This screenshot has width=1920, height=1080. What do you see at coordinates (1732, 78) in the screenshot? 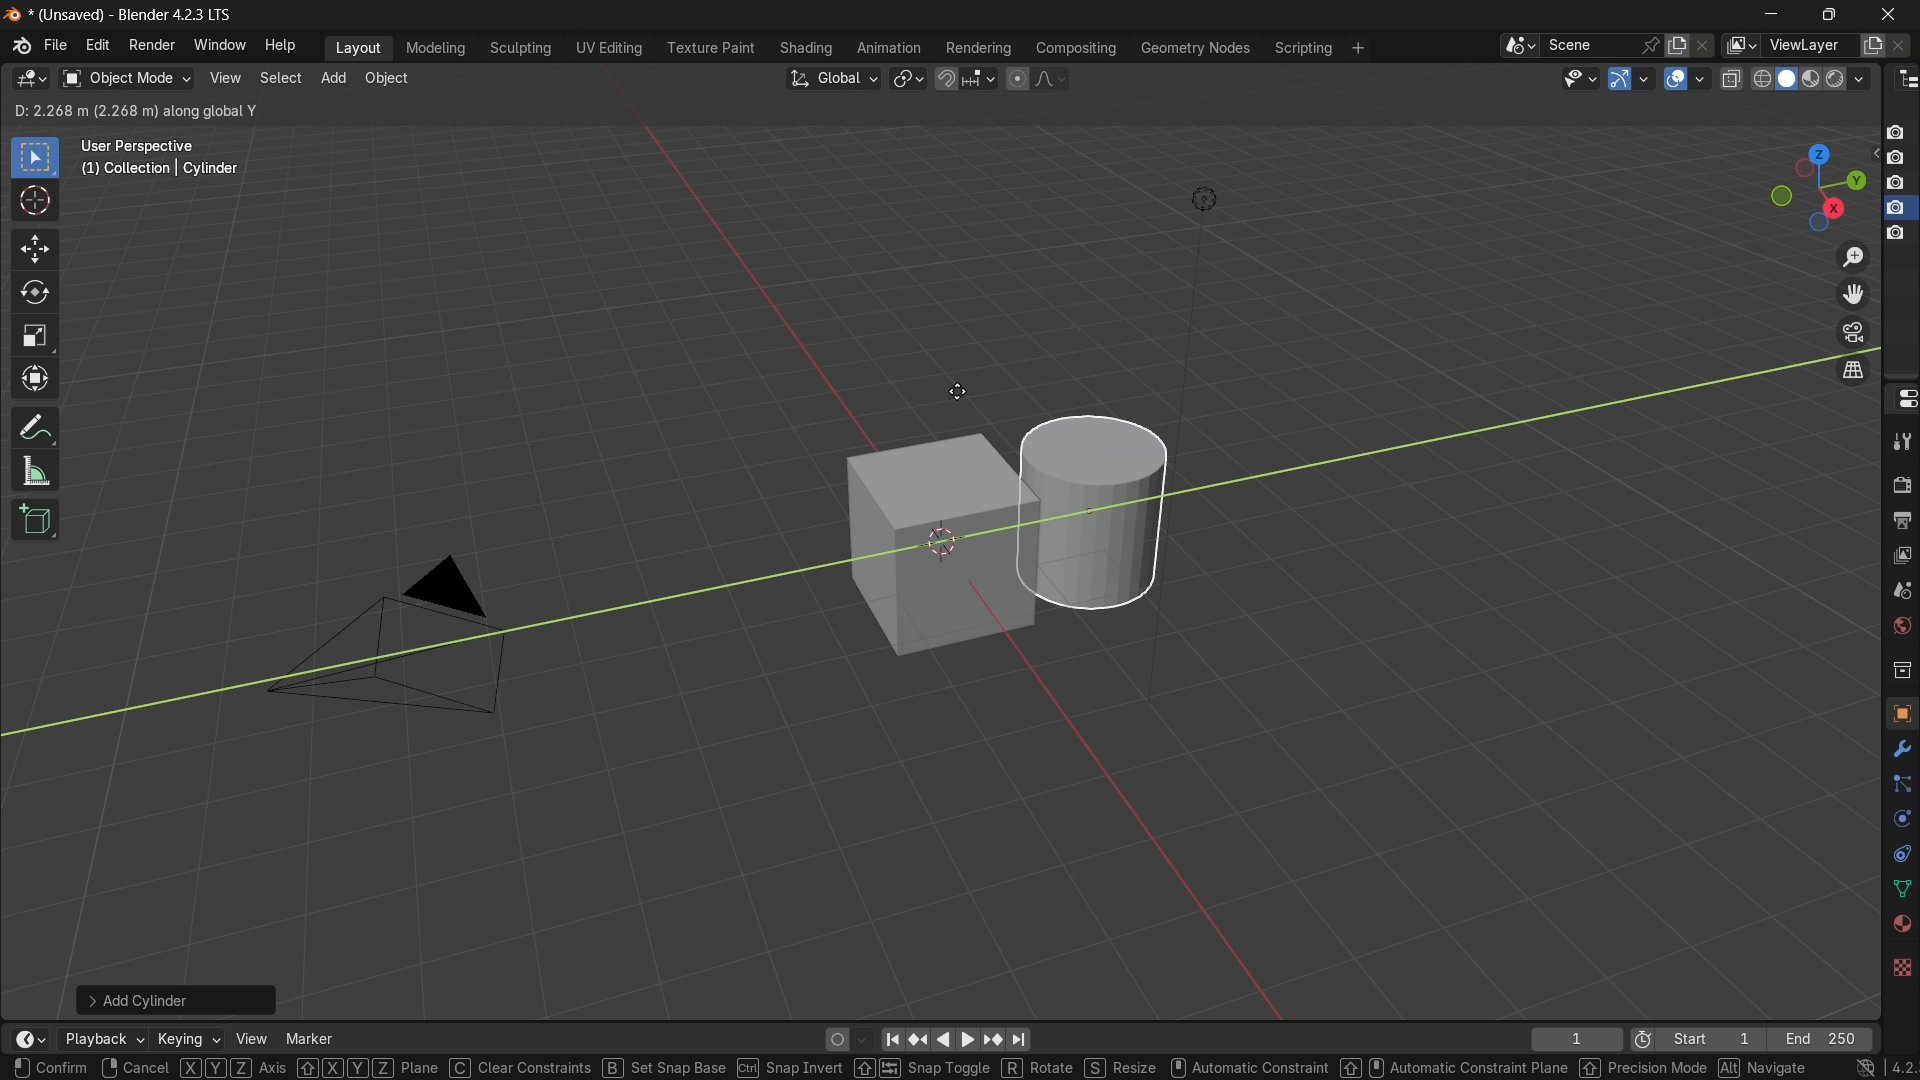
I see `toggle x-ray` at bounding box center [1732, 78].